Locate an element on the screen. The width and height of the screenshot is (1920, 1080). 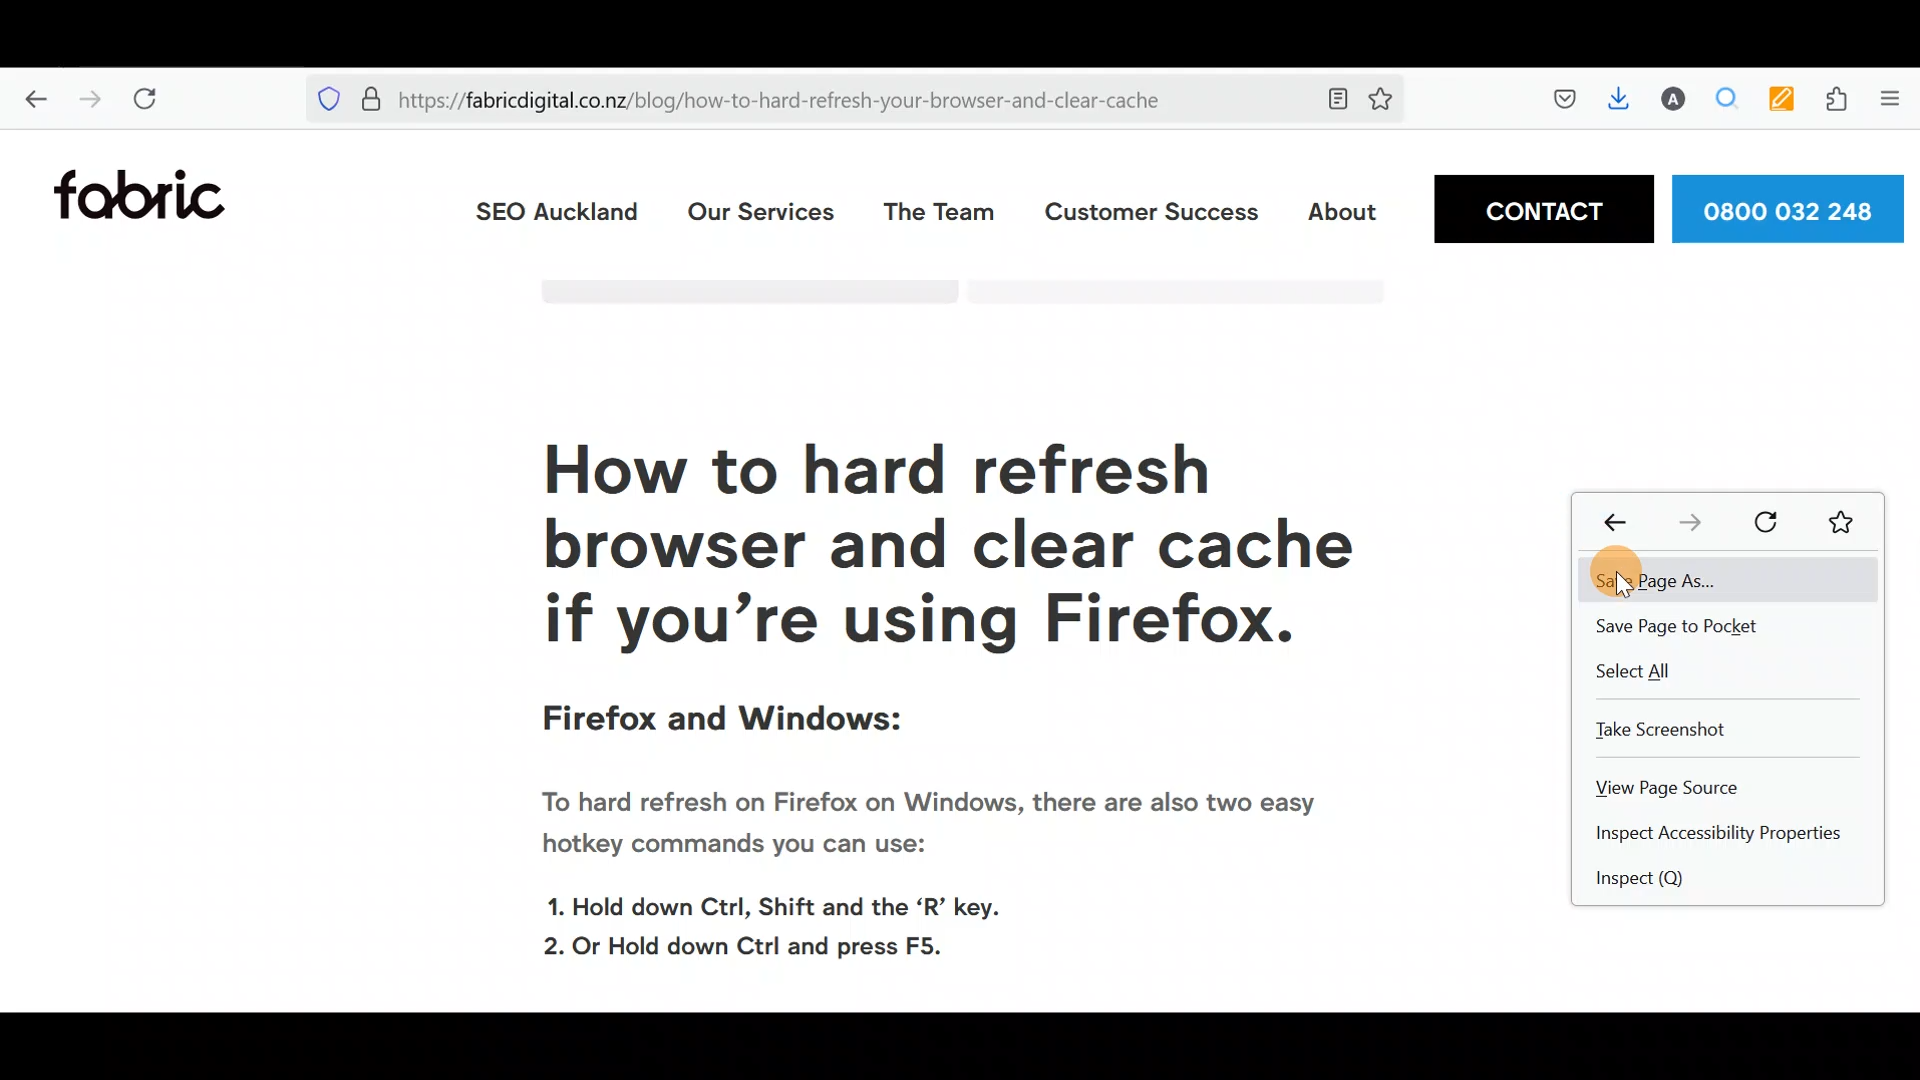
Go back one page is located at coordinates (1618, 522).